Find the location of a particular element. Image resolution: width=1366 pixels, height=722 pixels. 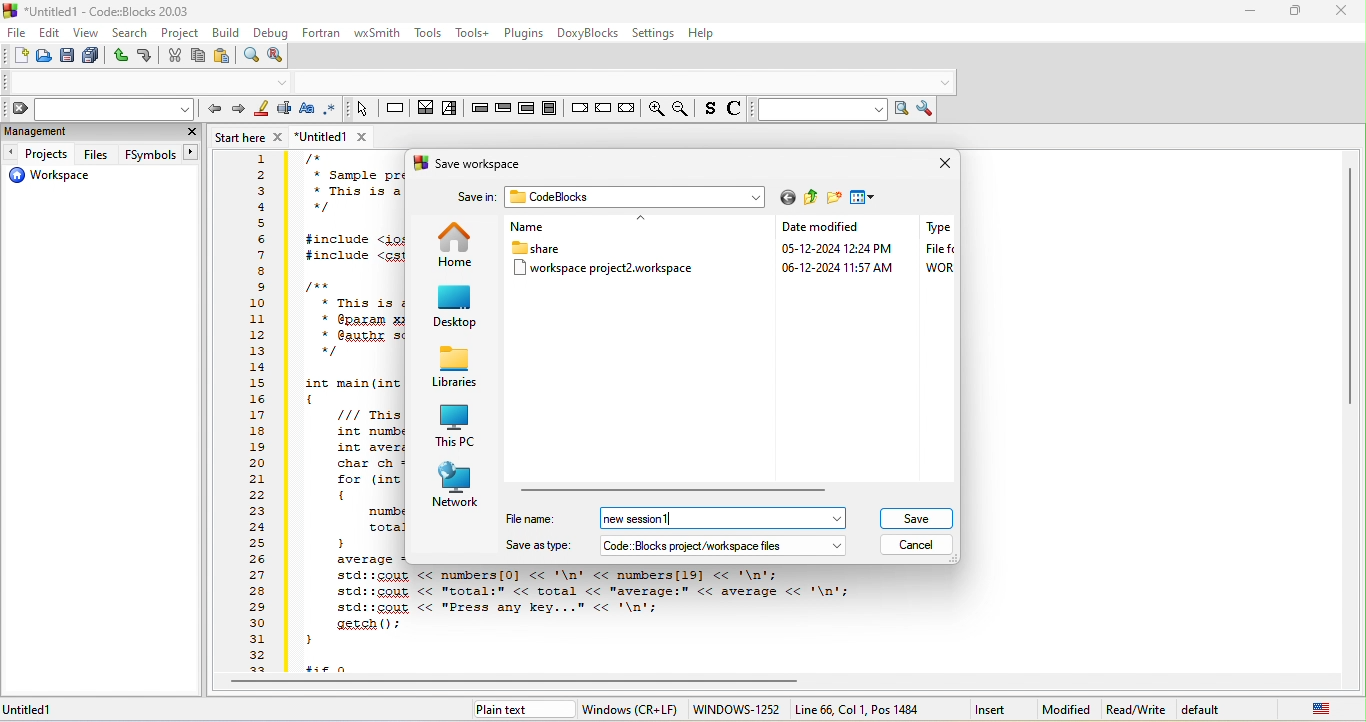

default is located at coordinates (1215, 710).